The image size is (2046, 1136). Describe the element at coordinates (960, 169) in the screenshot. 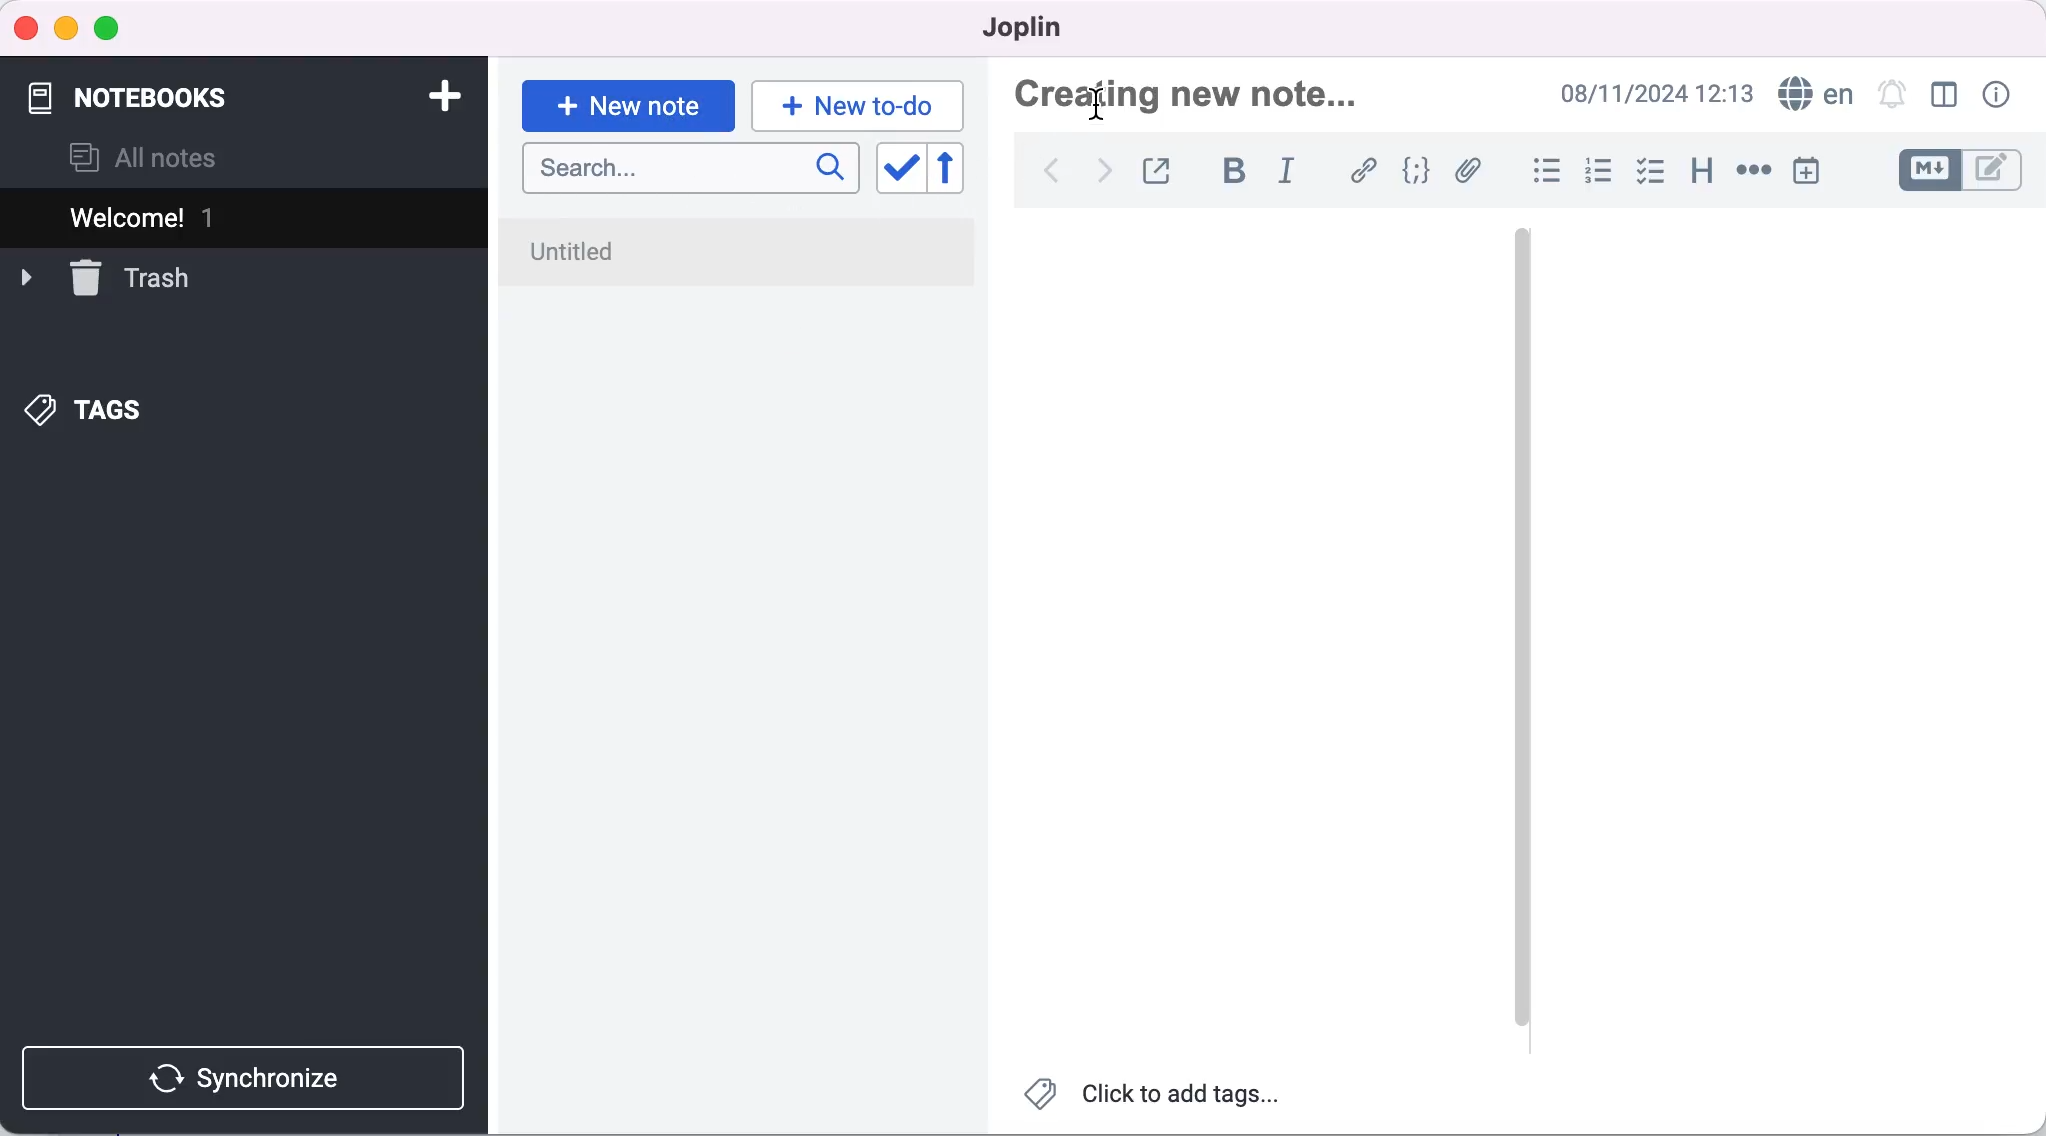

I see `reverse sort order` at that location.